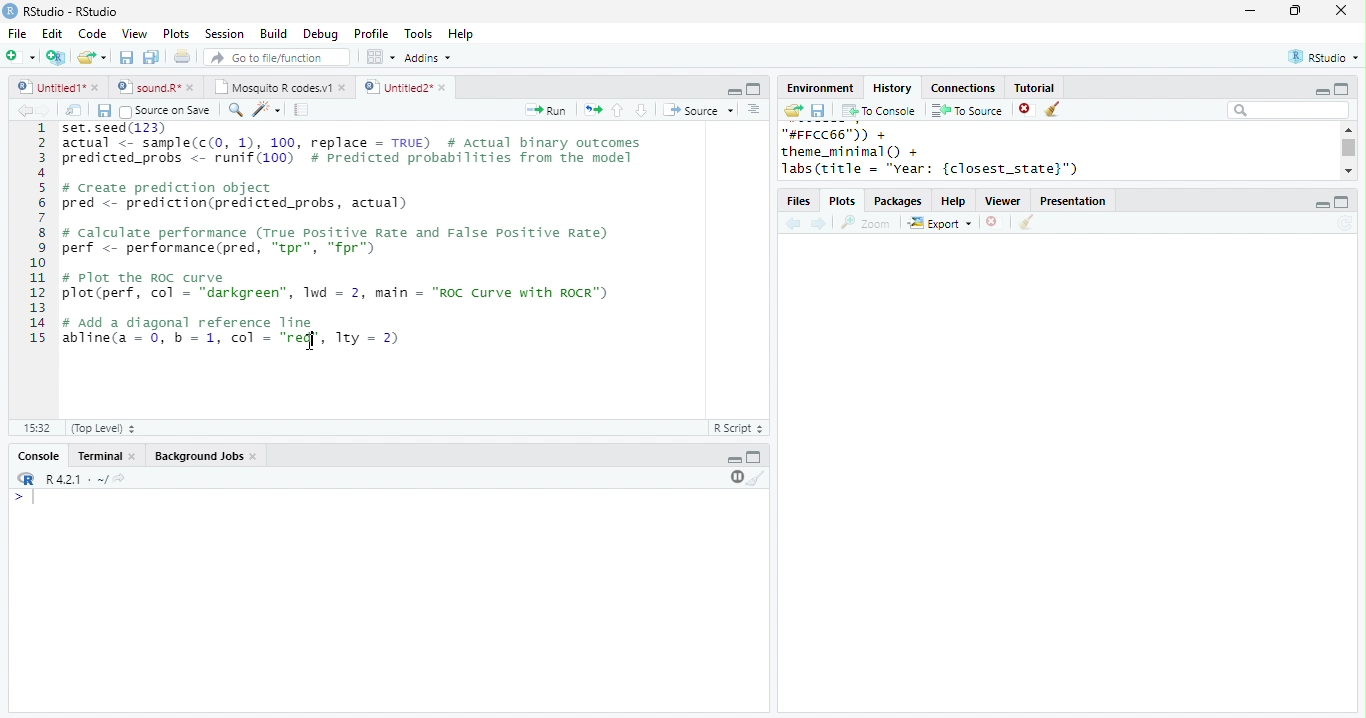  I want to click on Session, so click(224, 34).